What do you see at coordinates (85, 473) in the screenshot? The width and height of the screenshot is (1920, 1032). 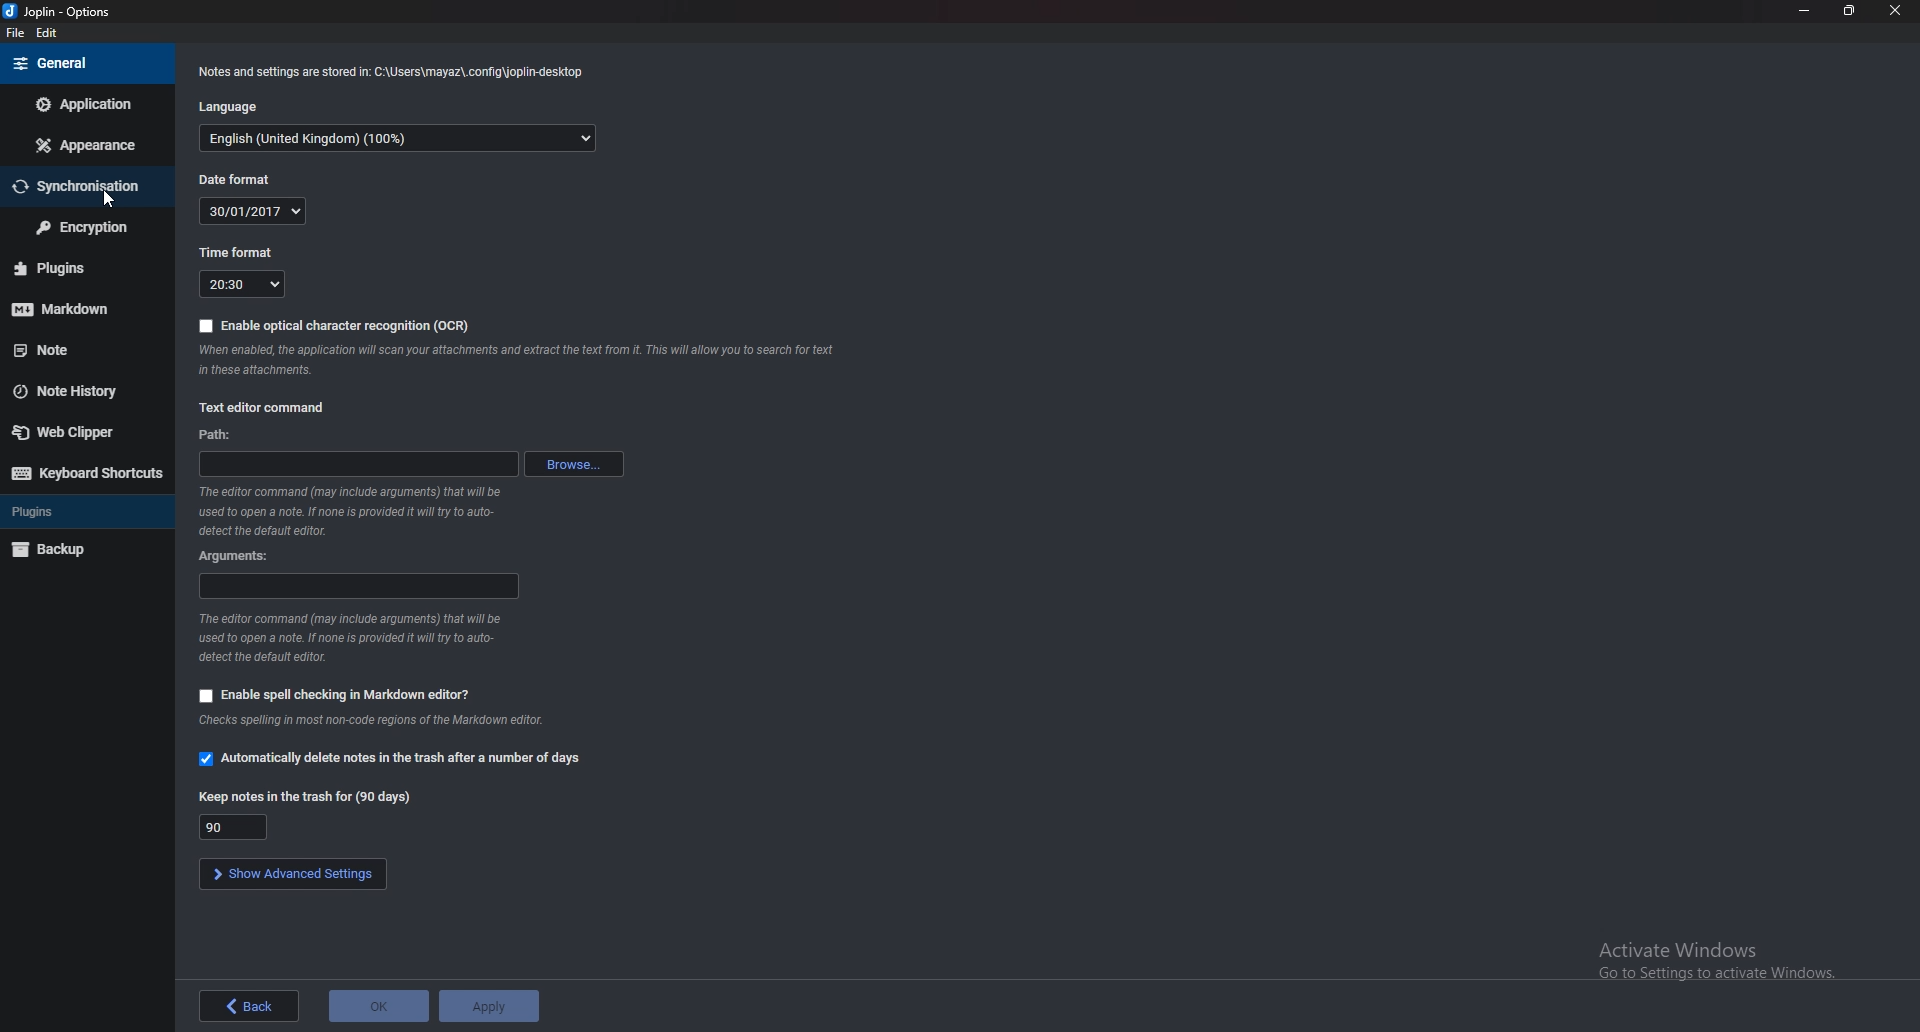 I see `keyboard shortcuts` at bounding box center [85, 473].